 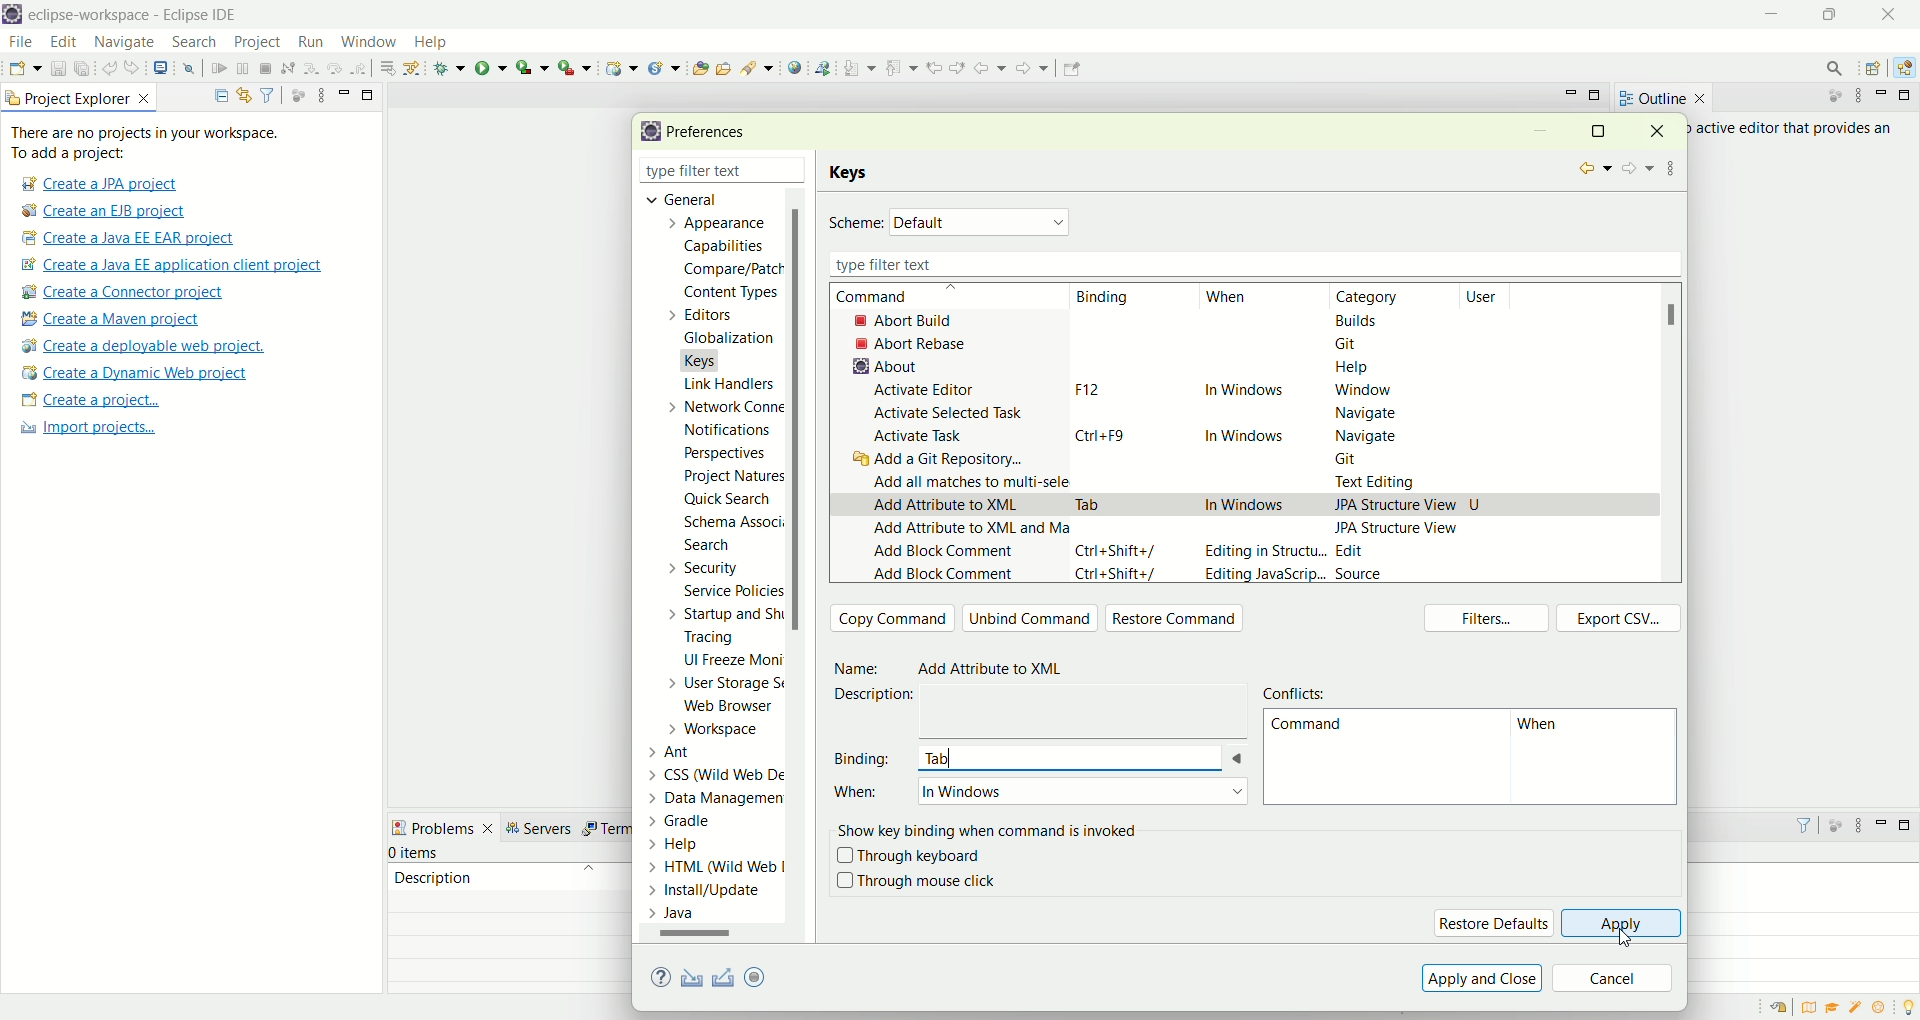 What do you see at coordinates (1832, 1008) in the screenshot?
I see `tutorials` at bounding box center [1832, 1008].